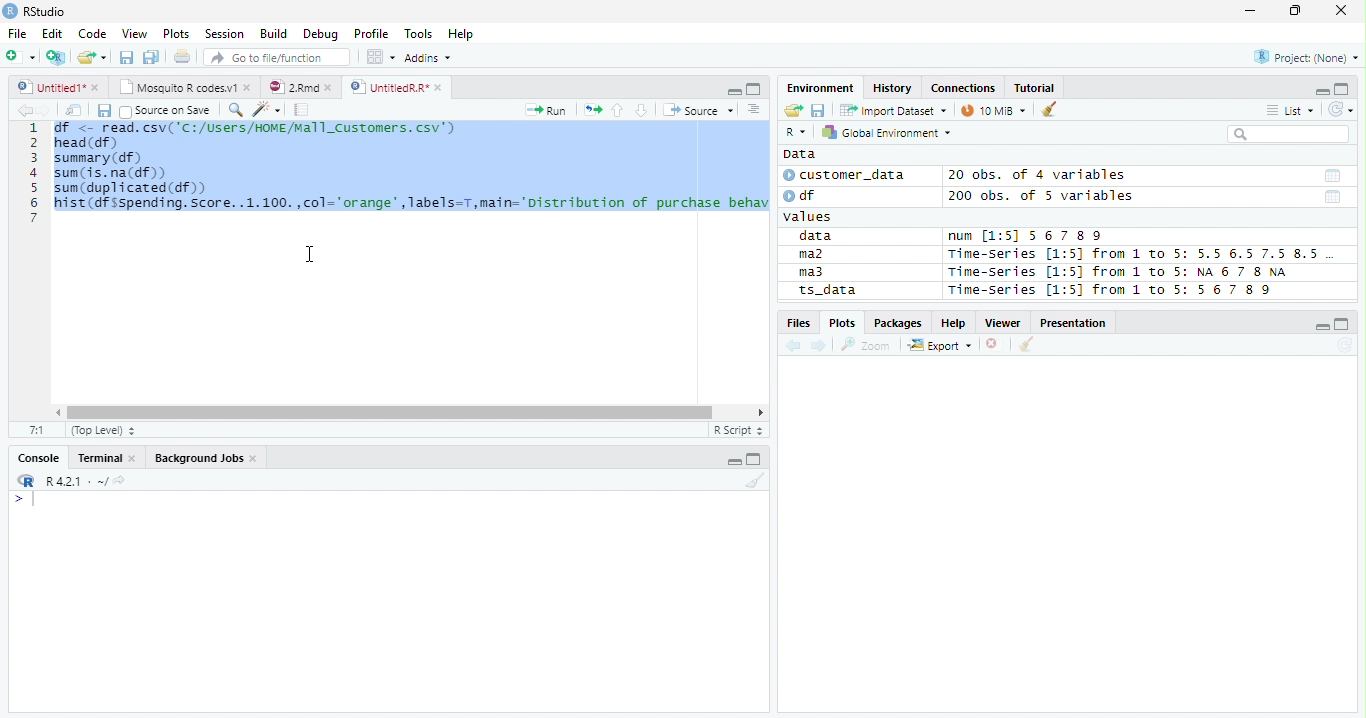 Image resolution: width=1366 pixels, height=718 pixels. What do you see at coordinates (21, 56) in the screenshot?
I see `New File` at bounding box center [21, 56].